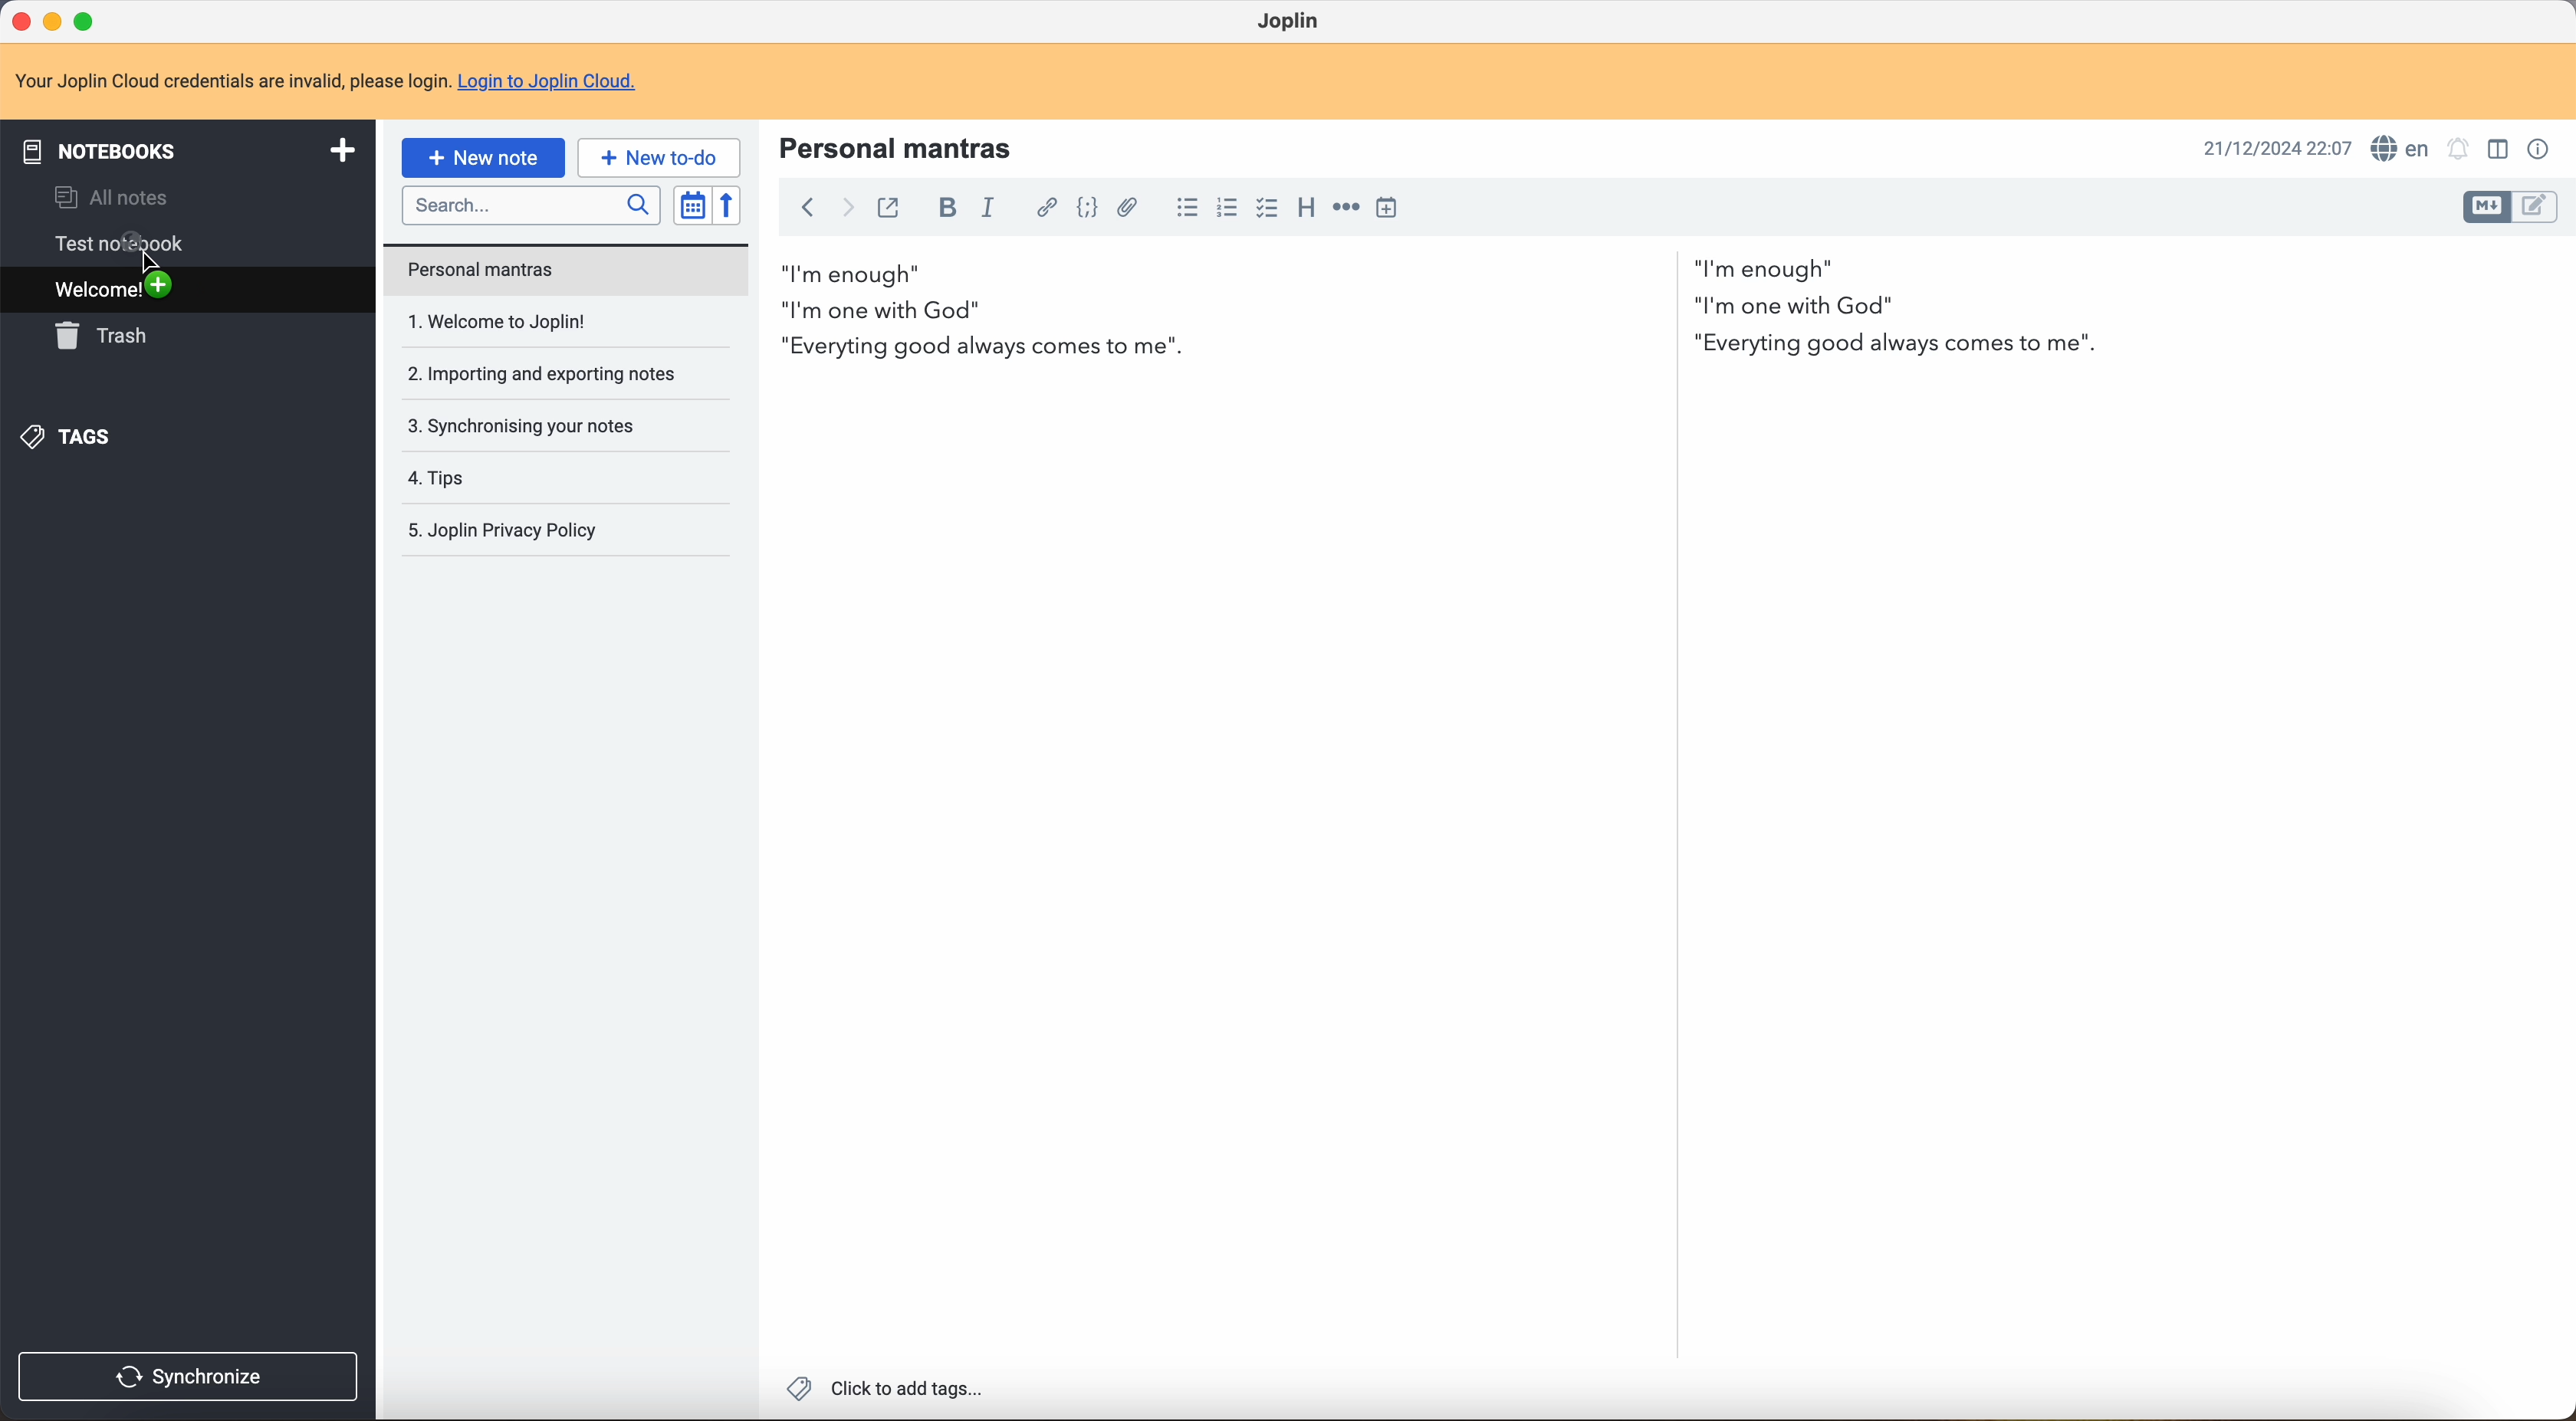 The image size is (2576, 1421). Describe the element at coordinates (438, 479) in the screenshot. I see `tips` at that location.